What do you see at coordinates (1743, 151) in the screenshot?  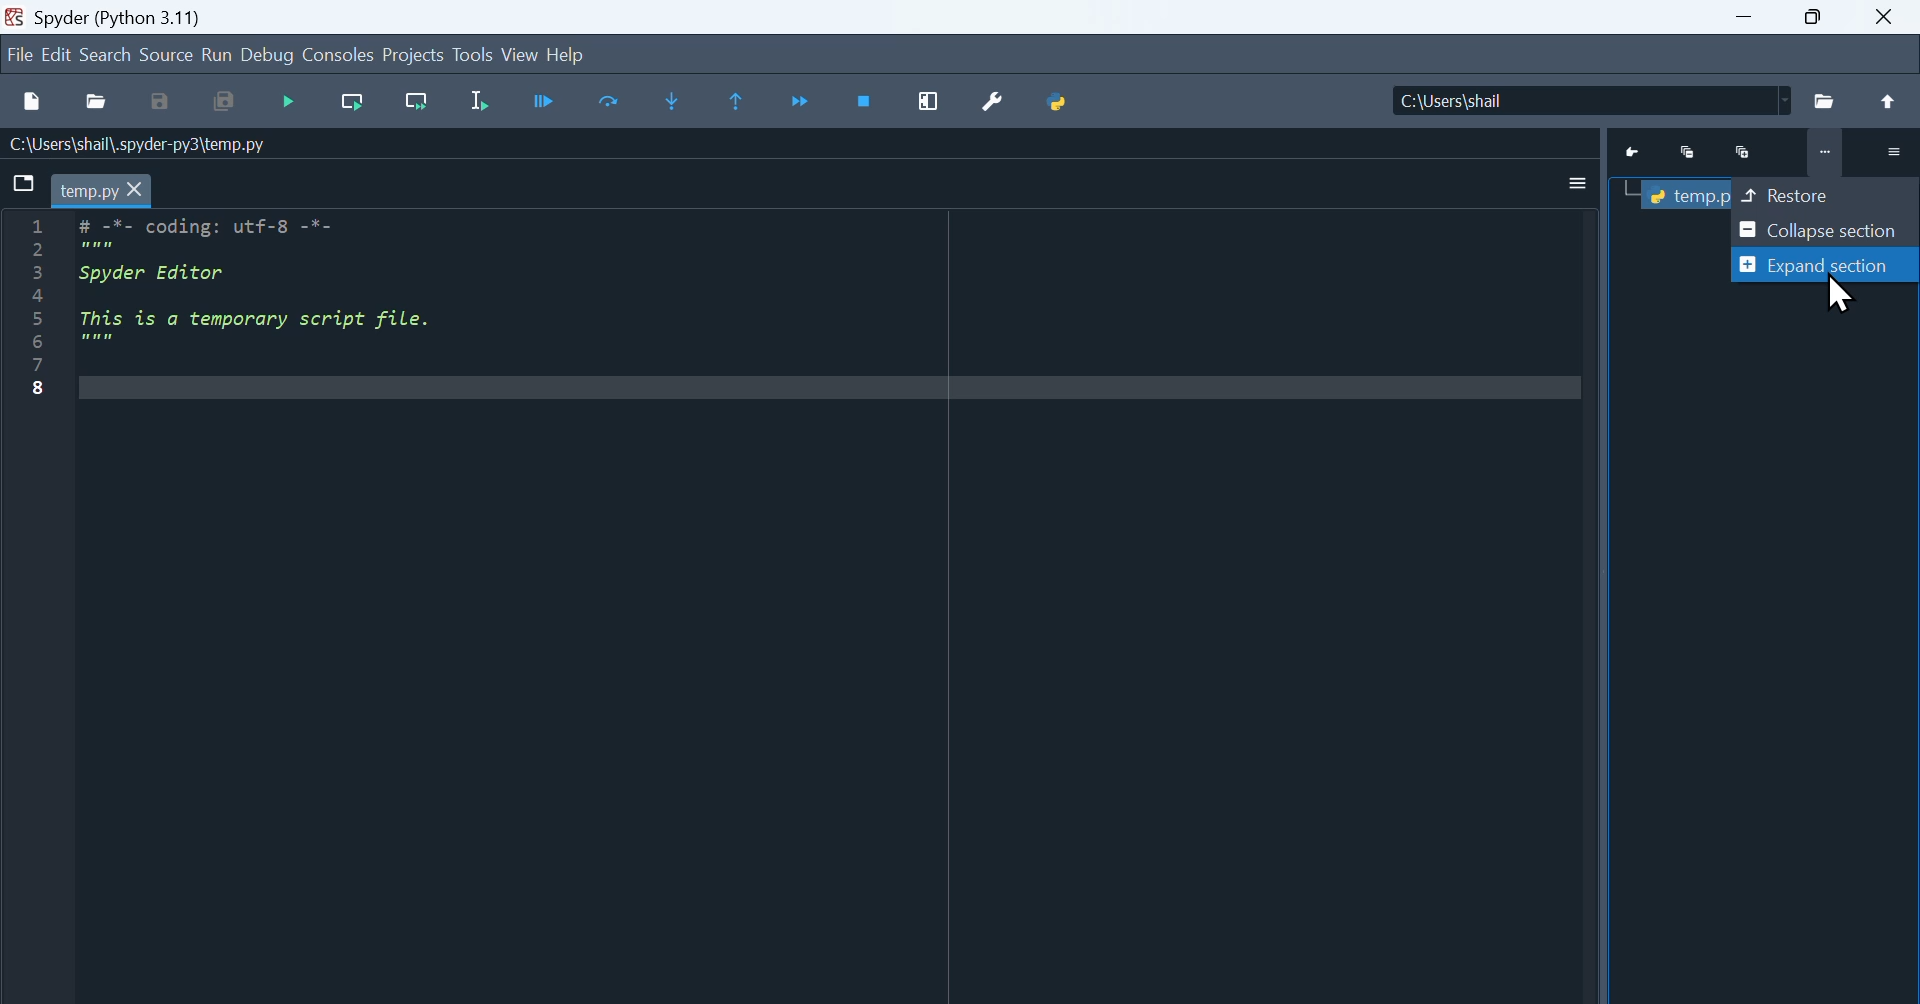 I see `Maximize` at bounding box center [1743, 151].